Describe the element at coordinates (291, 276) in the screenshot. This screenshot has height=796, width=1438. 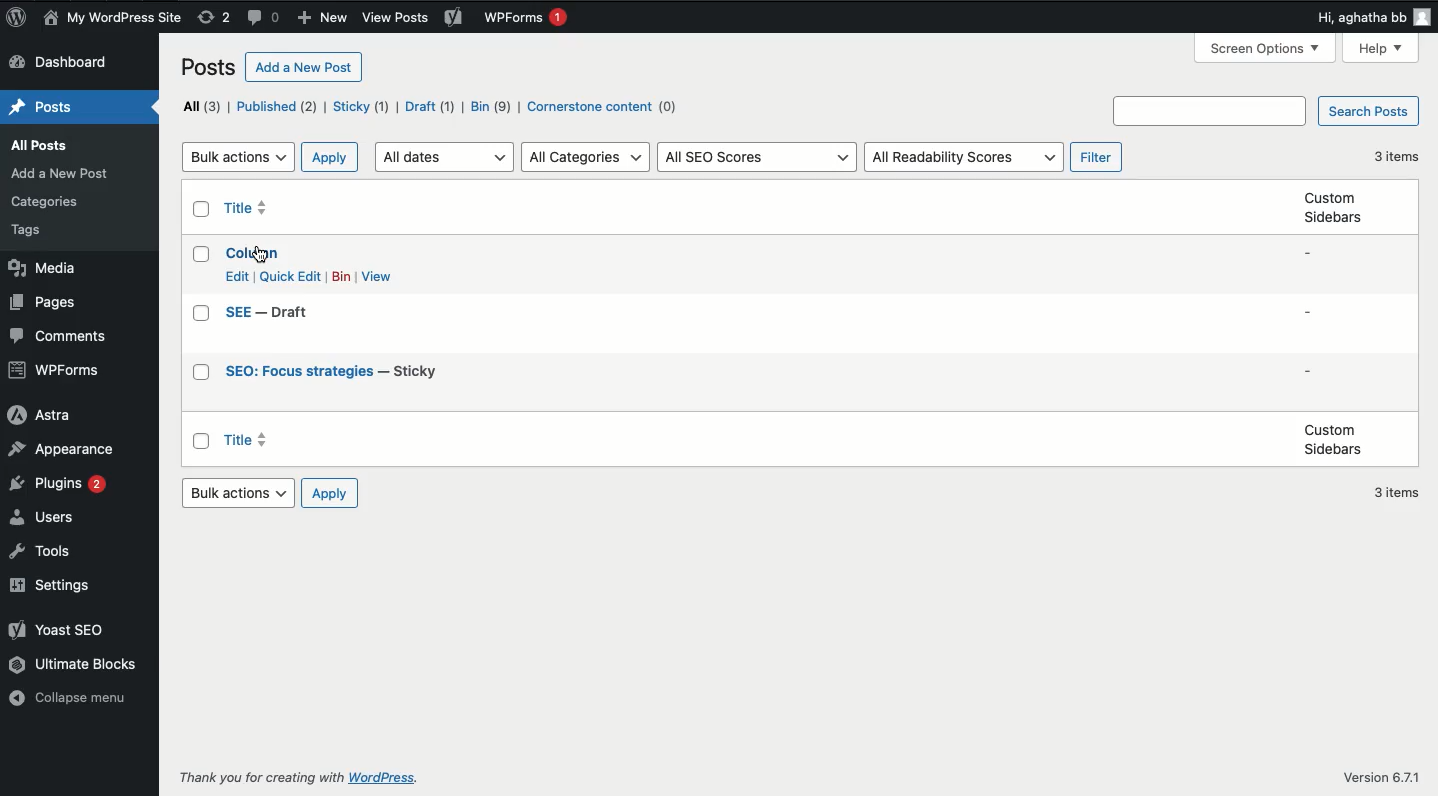
I see `Quick edit` at that location.